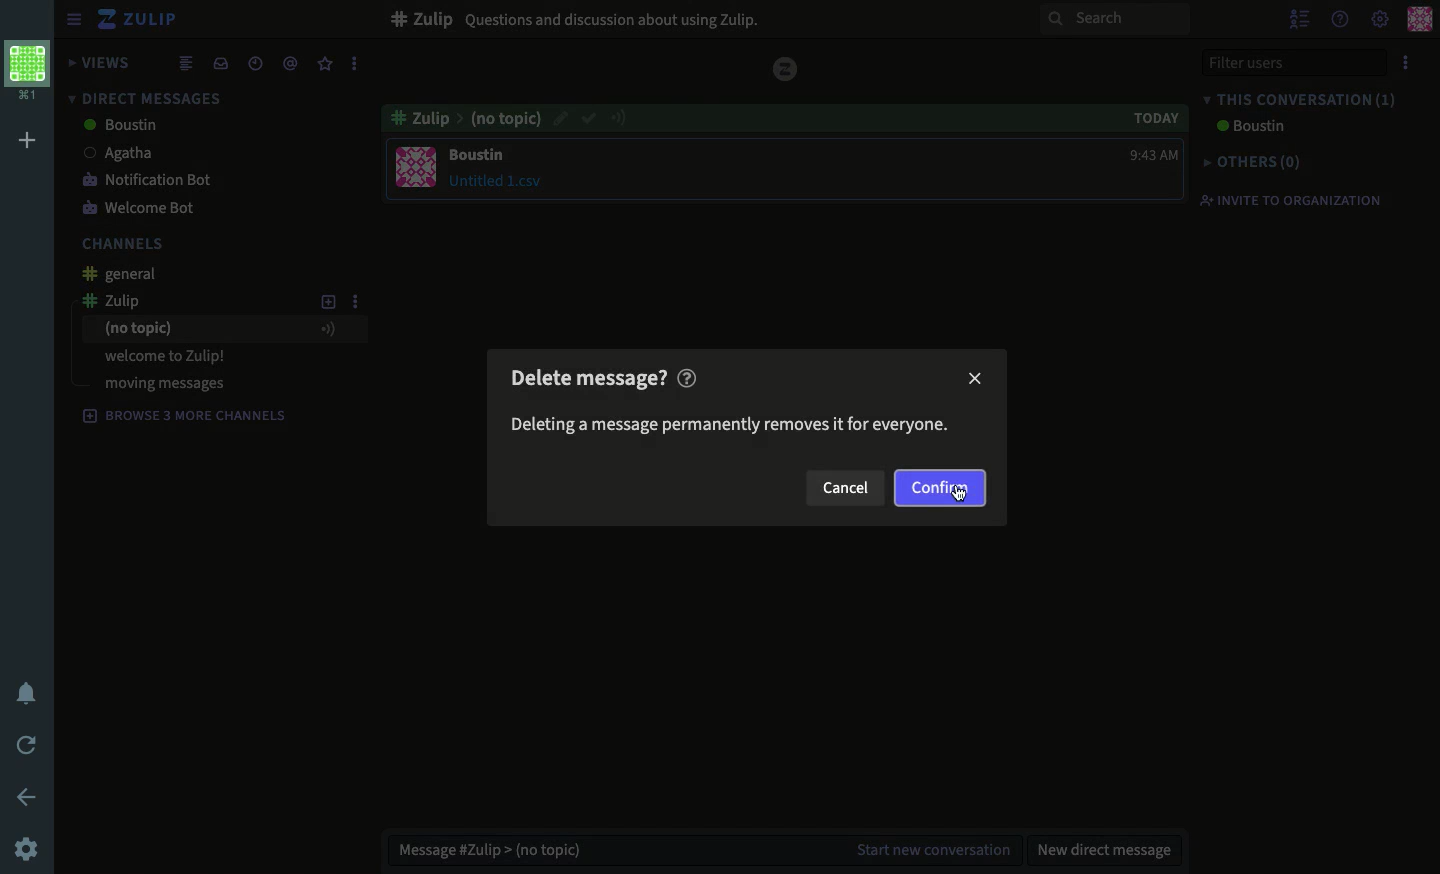 This screenshot has width=1440, height=874. What do you see at coordinates (220, 63) in the screenshot?
I see `inbox` at bounding box center [220, 63].